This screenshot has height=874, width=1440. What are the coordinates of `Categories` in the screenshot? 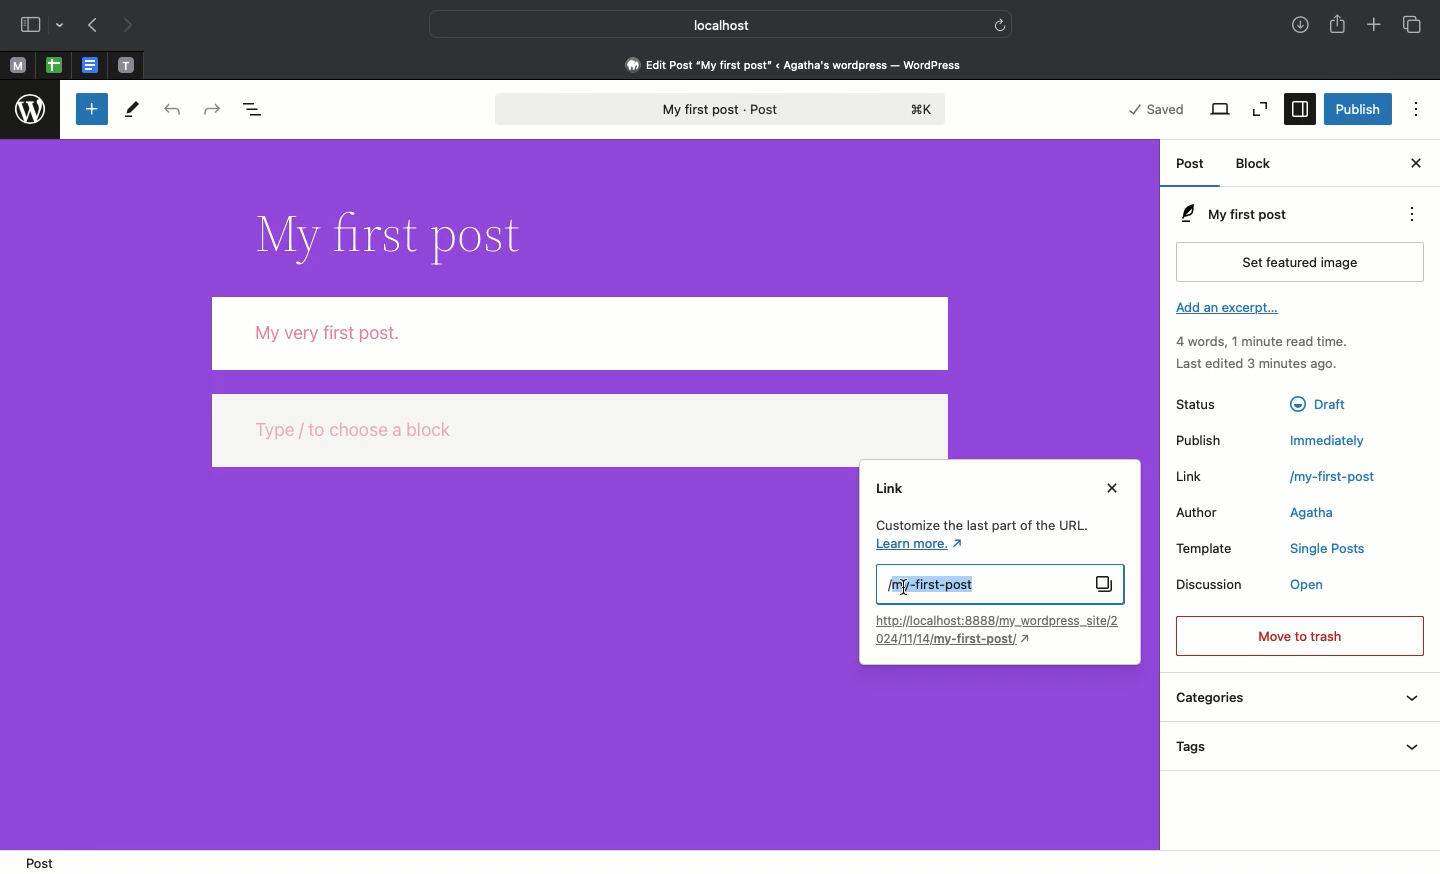 It's located at (1297, 699).